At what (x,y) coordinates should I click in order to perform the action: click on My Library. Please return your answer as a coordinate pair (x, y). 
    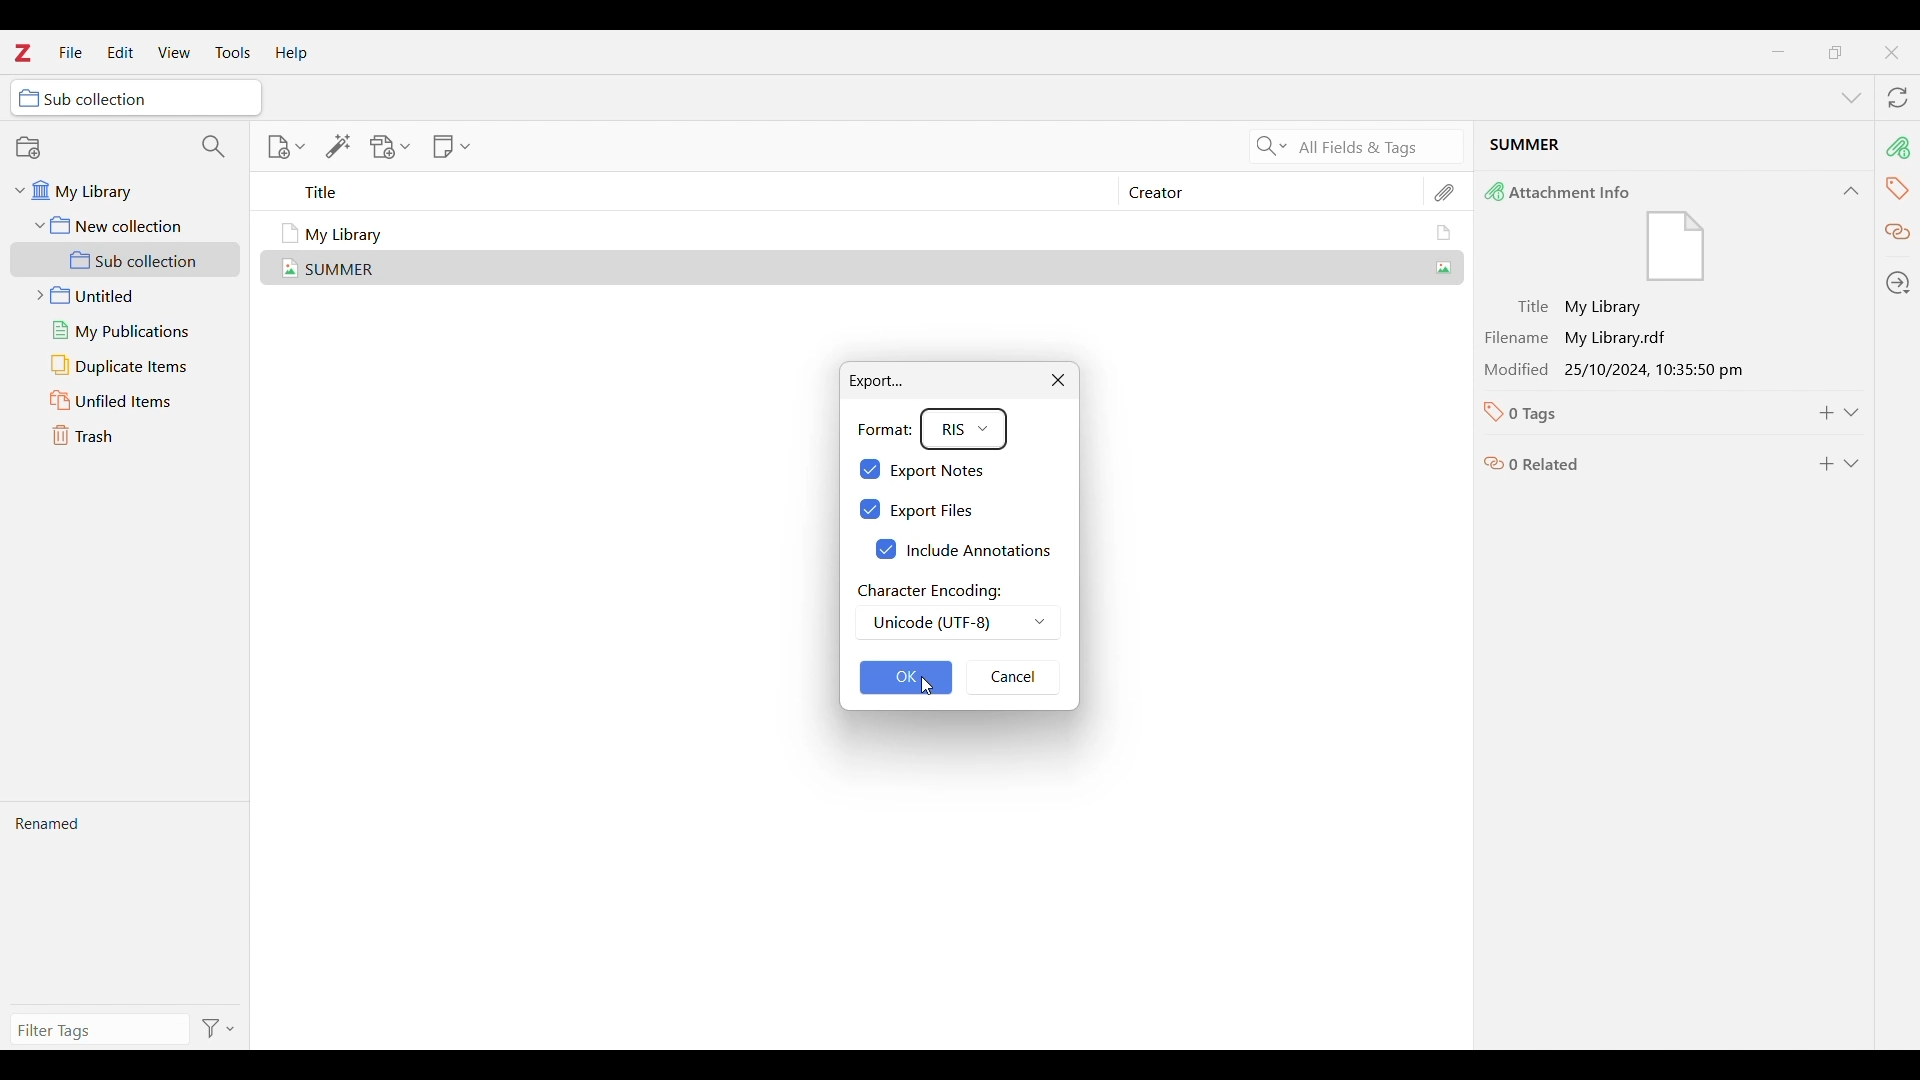
    Looking at the image, I should click on (869, 233).